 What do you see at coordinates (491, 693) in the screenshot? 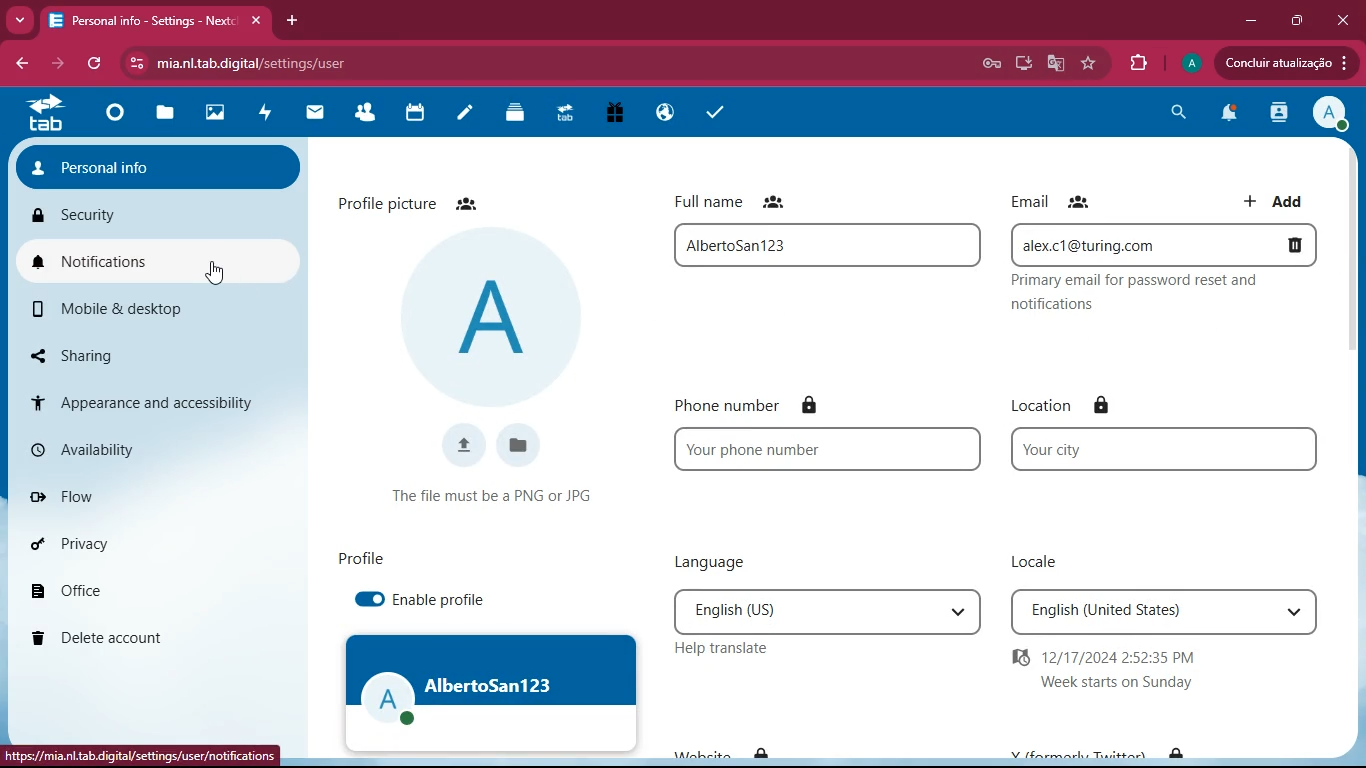
I see `profile` at bounding box center [491, 693].